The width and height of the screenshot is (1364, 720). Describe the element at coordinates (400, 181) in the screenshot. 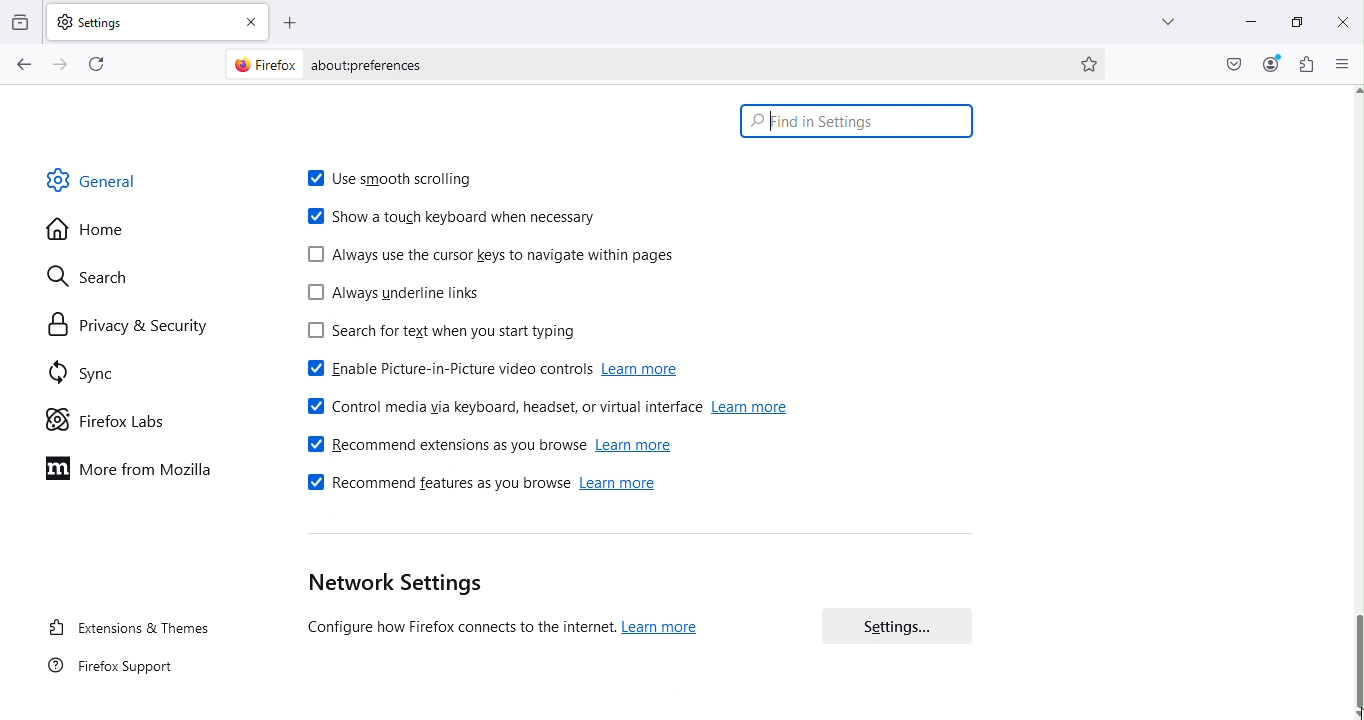

I see `Use smooth scrolling` at that location.